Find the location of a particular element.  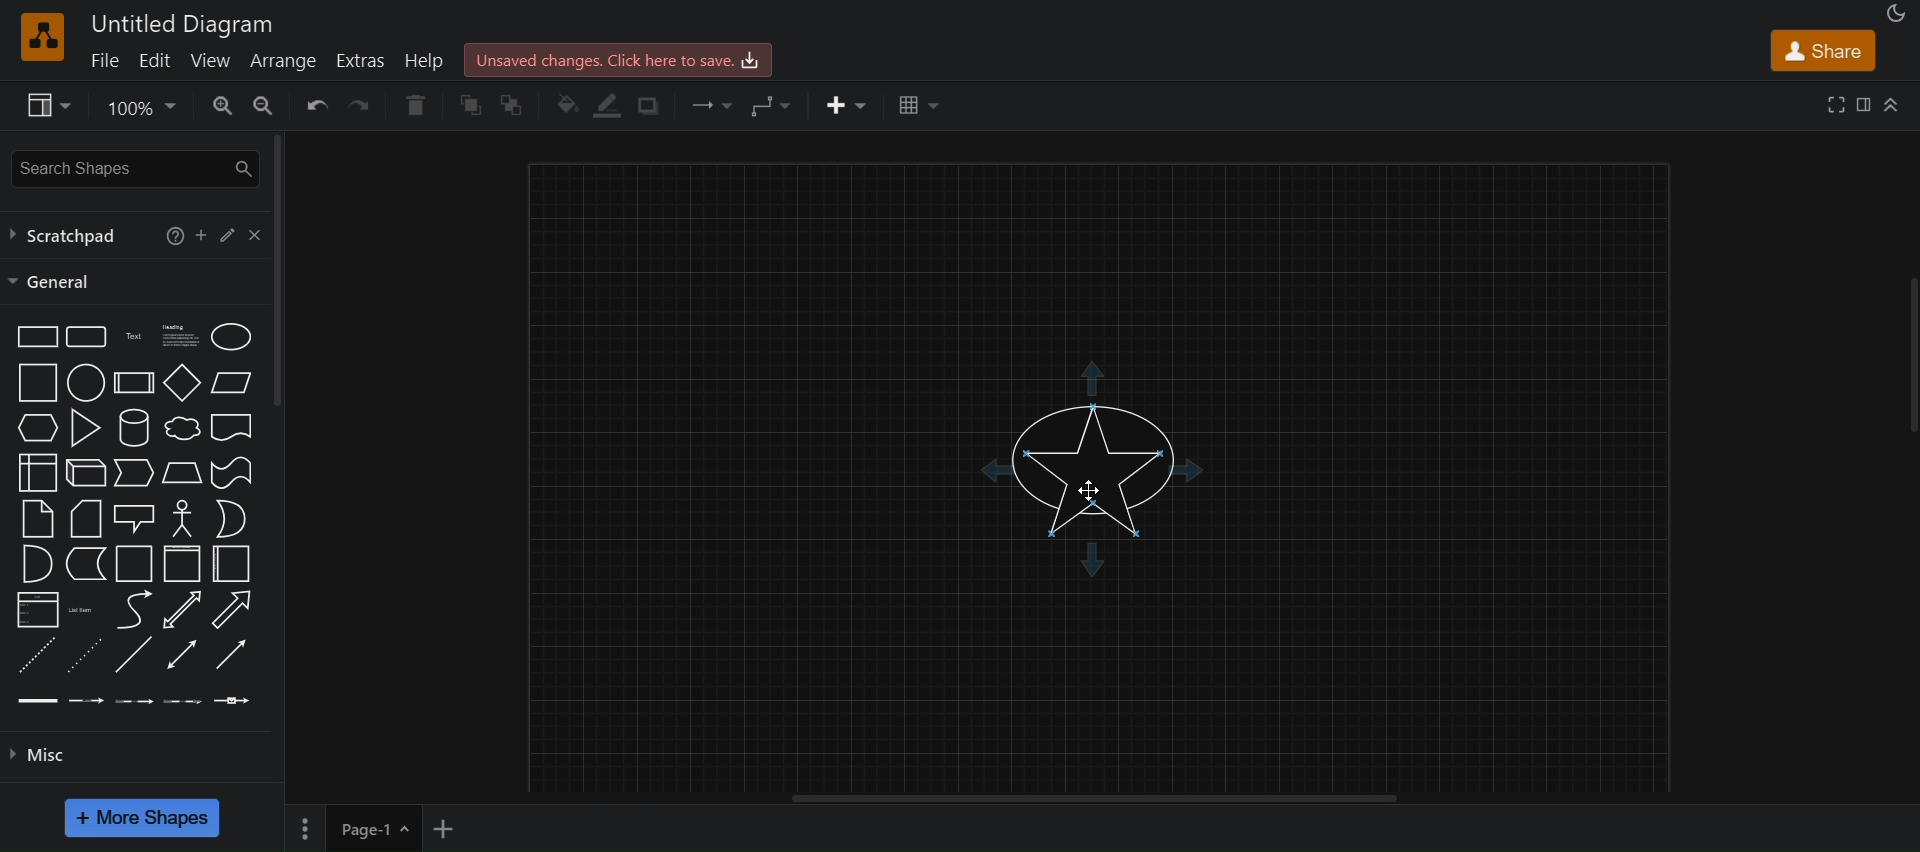

card is located at coordinates (84, 517).